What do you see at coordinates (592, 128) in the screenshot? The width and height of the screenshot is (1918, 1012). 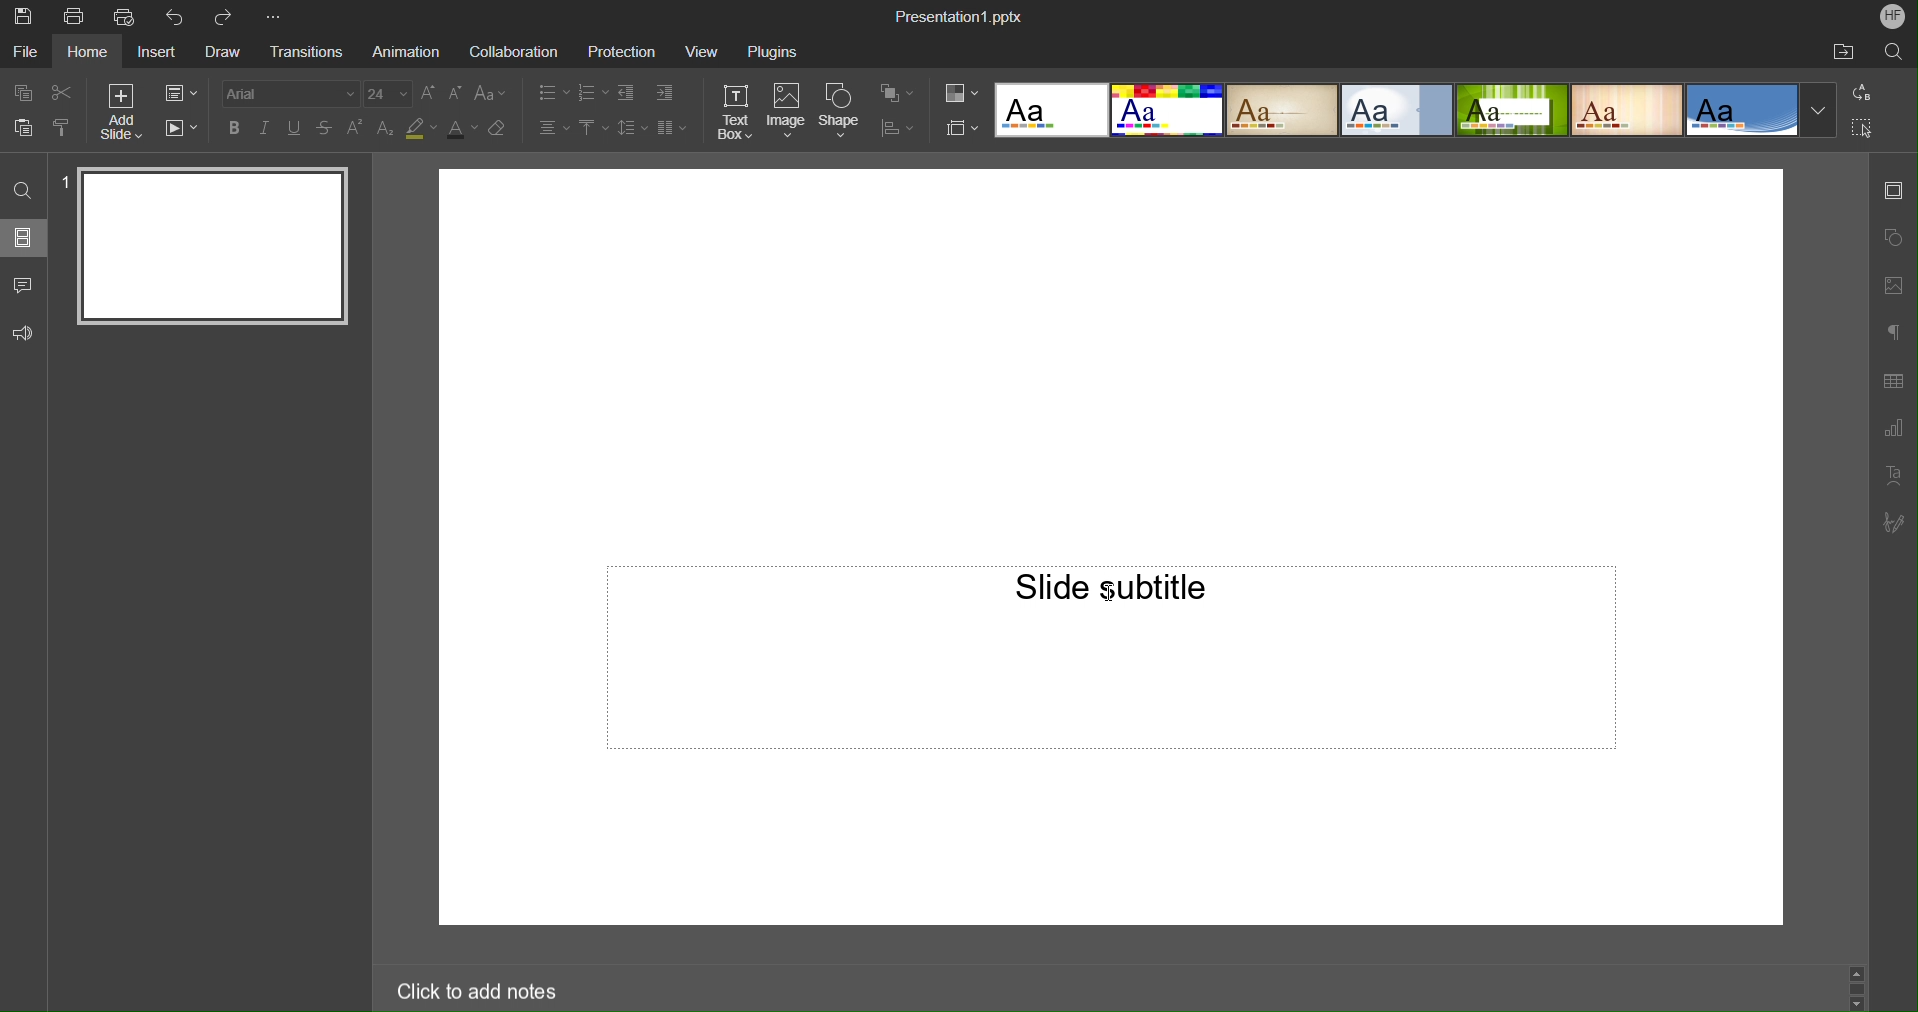 I see `Vertical Align` at bounding box center [592, 128].